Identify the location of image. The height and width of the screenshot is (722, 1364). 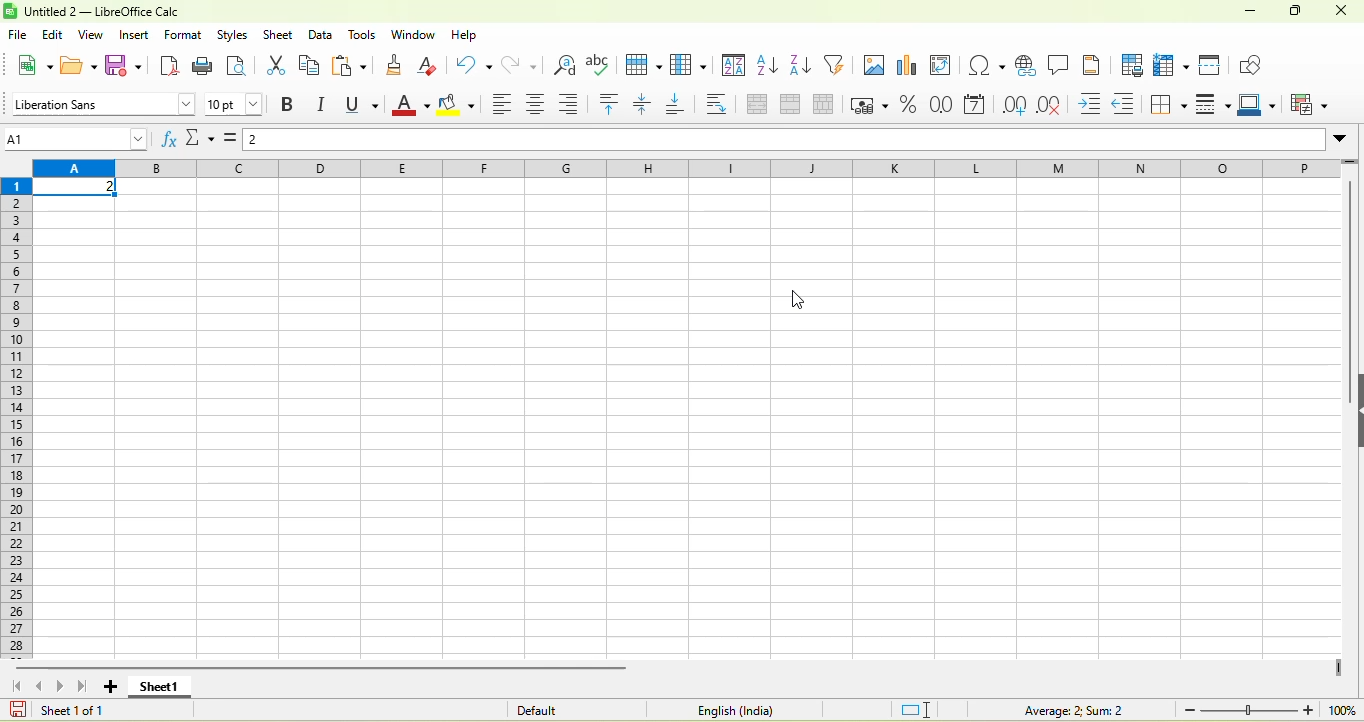
(875, 67).